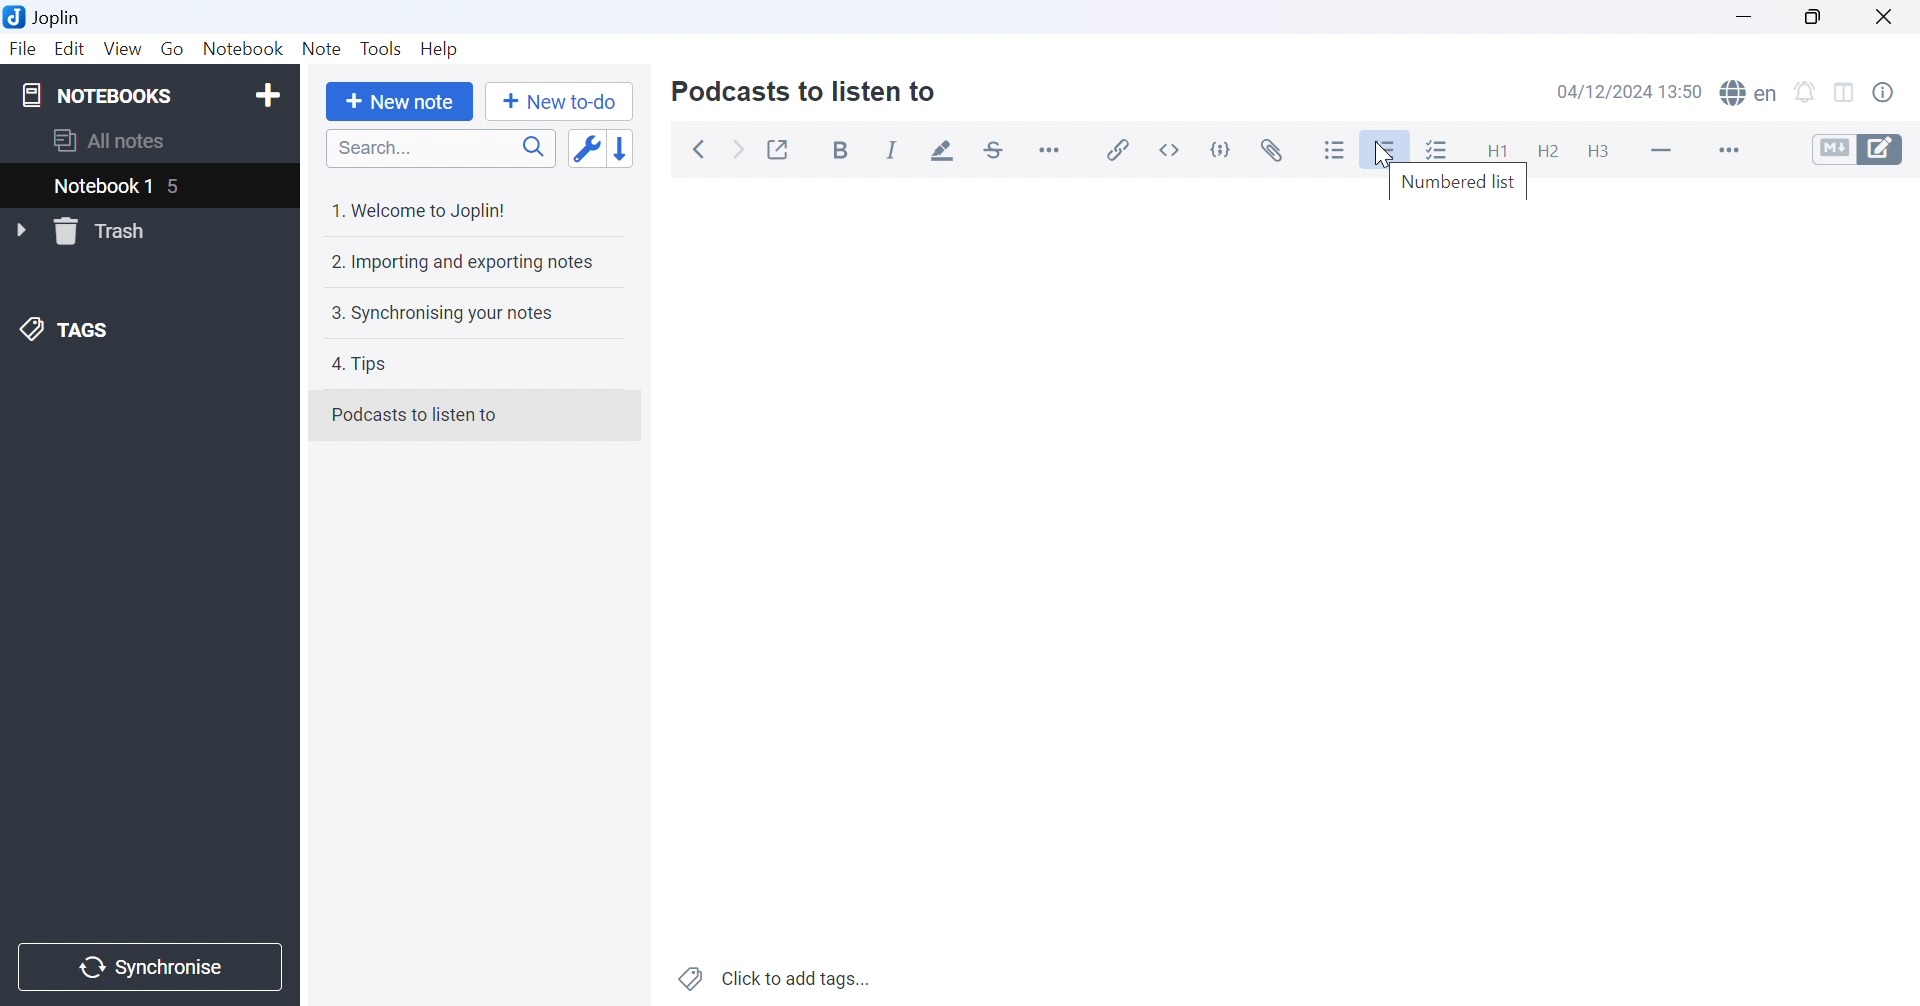  I want to click on Heading 2, so click(1547, 149).